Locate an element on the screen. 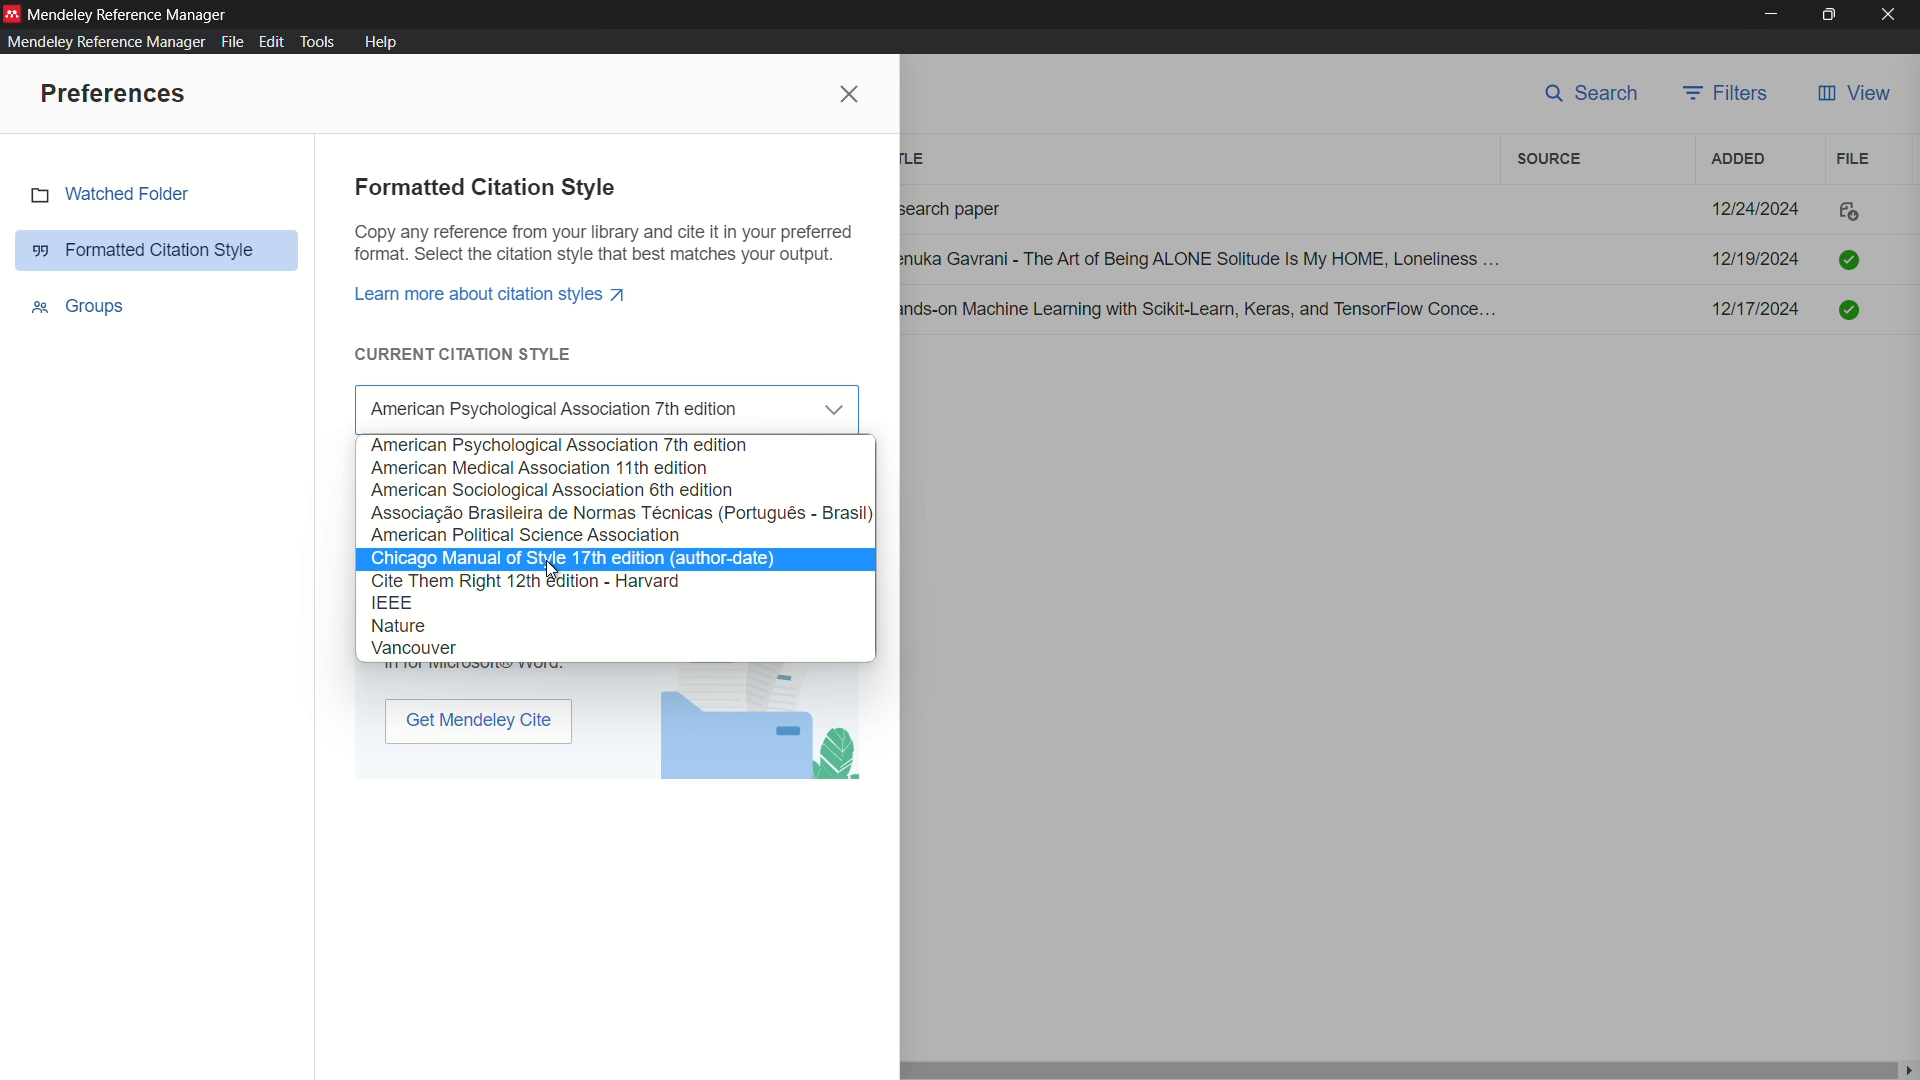  formatted citation style is located at coordinates (157, 249).